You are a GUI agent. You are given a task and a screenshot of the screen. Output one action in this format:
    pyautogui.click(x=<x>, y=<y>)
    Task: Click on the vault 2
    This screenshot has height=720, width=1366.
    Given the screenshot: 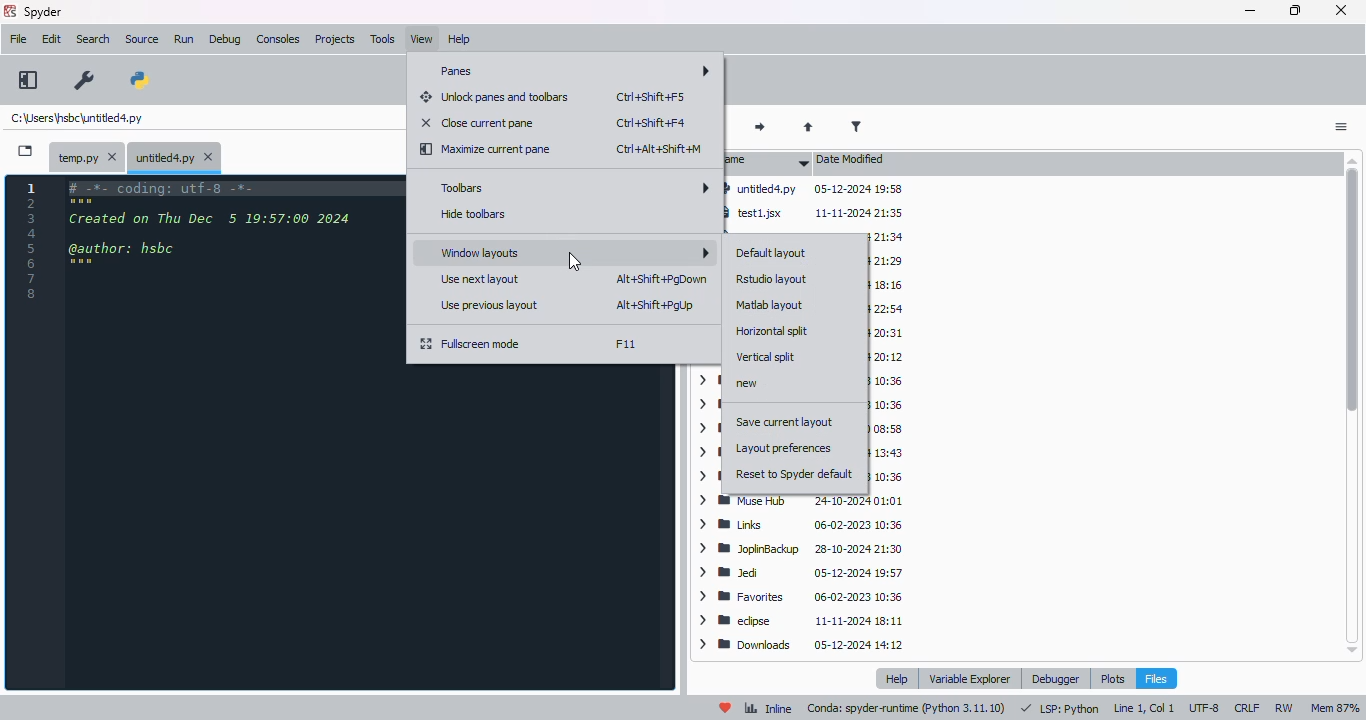 What is the action you would take?
    pyautogui.click(x=890, y=333)
    